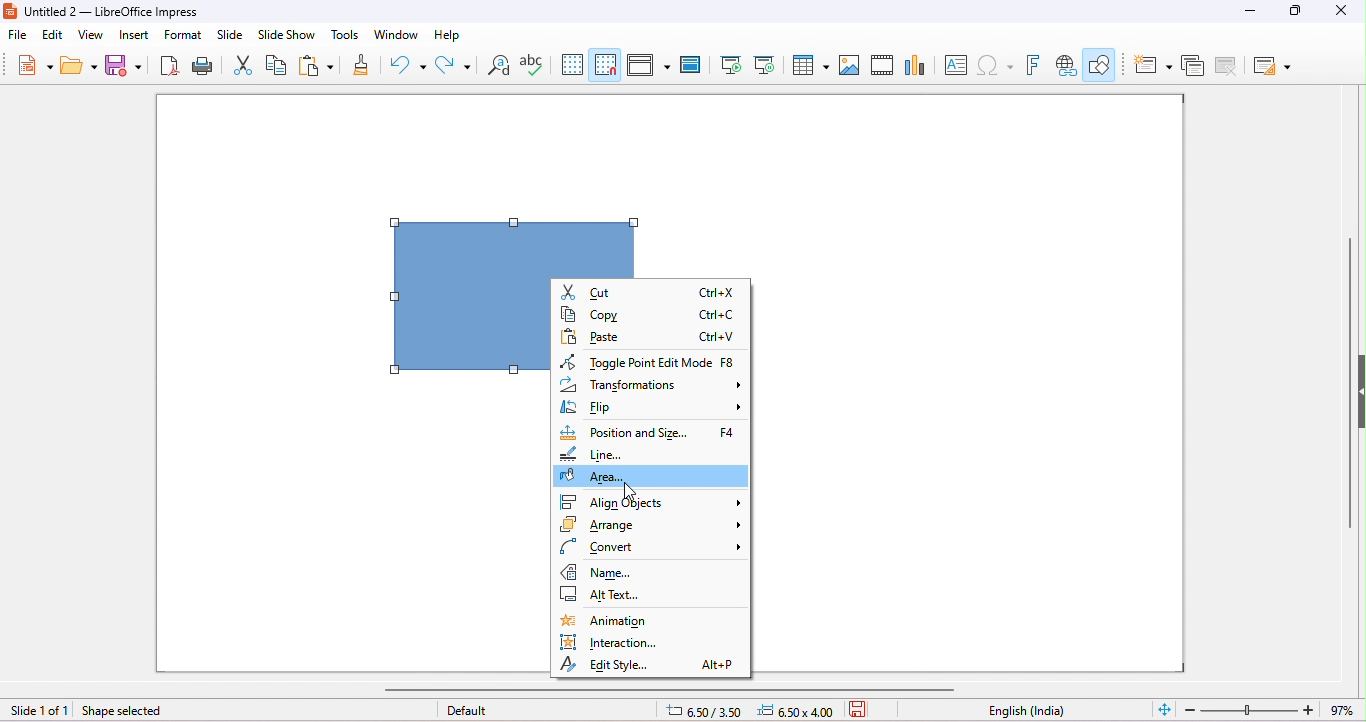 Image resolution: width=1366 pixels, height=722 pixels. Describe the element at coordinates (651, 502) in the screenshot. I see `align objects` at that location.